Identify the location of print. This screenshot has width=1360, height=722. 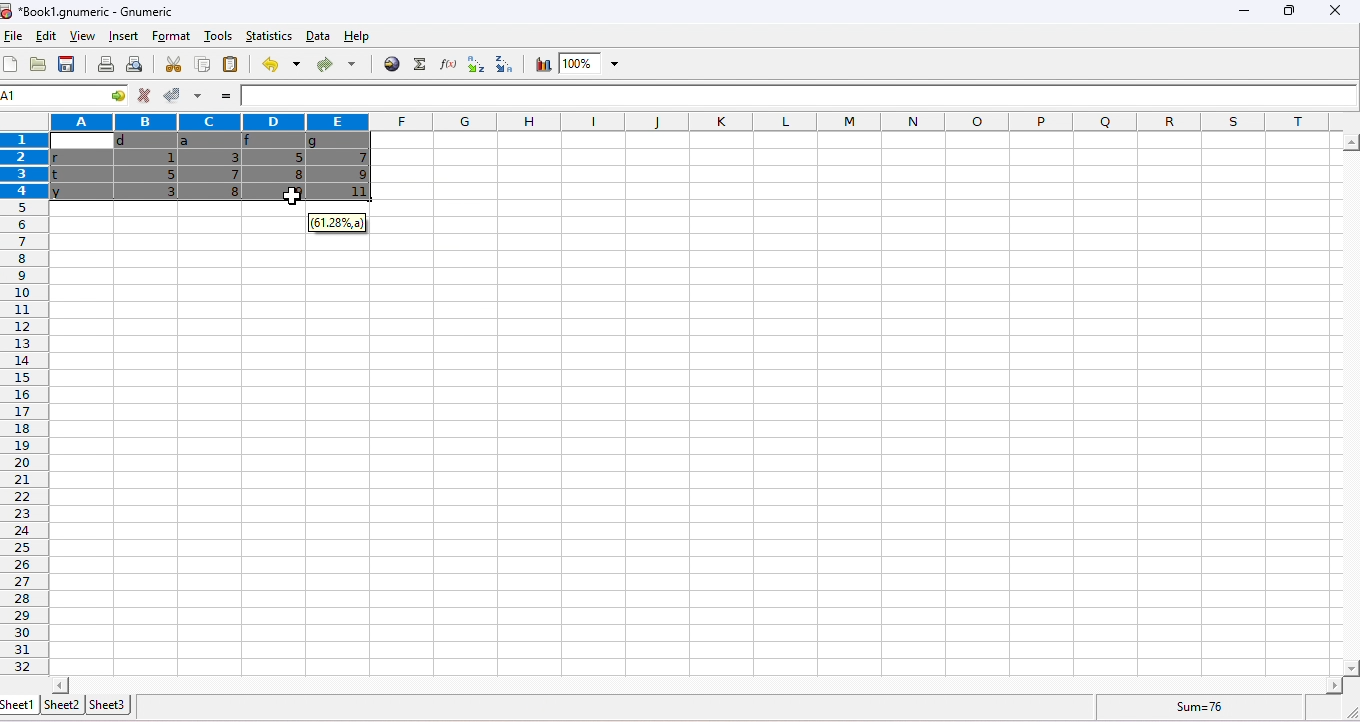
(106, 64).